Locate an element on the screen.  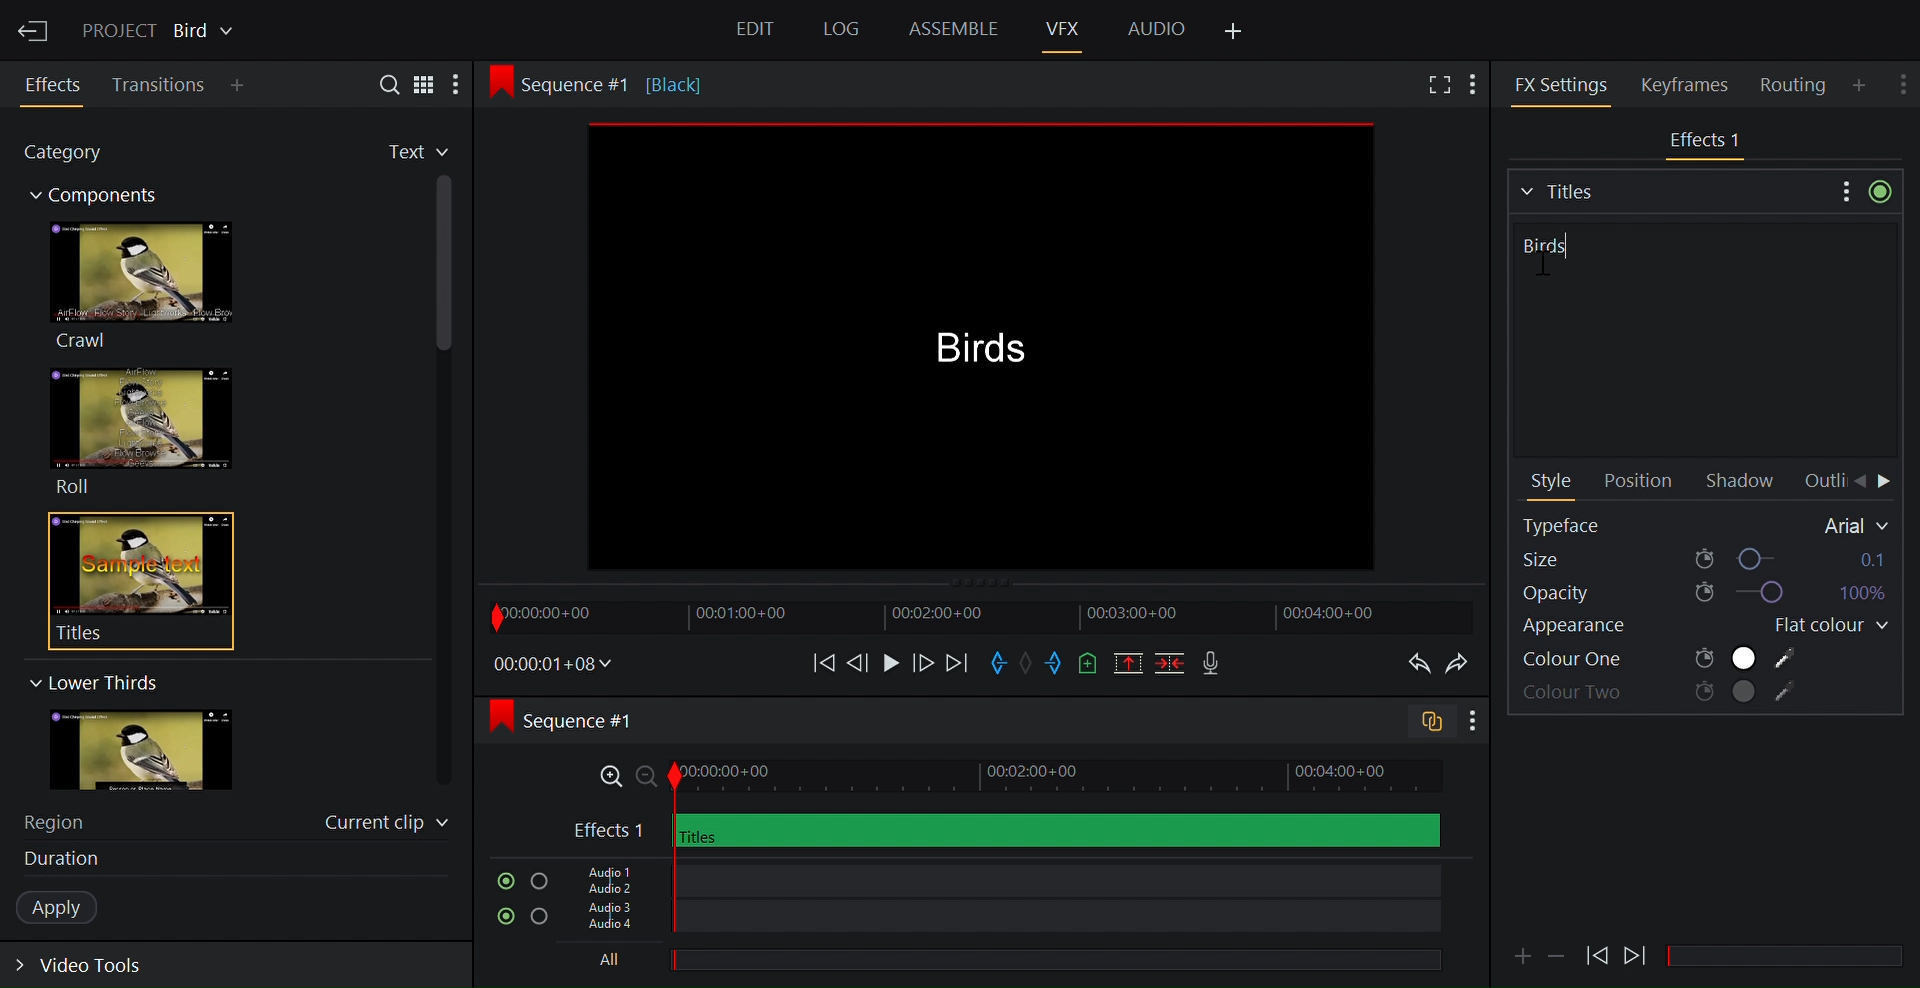
Play is located at coordinates (890, 662).